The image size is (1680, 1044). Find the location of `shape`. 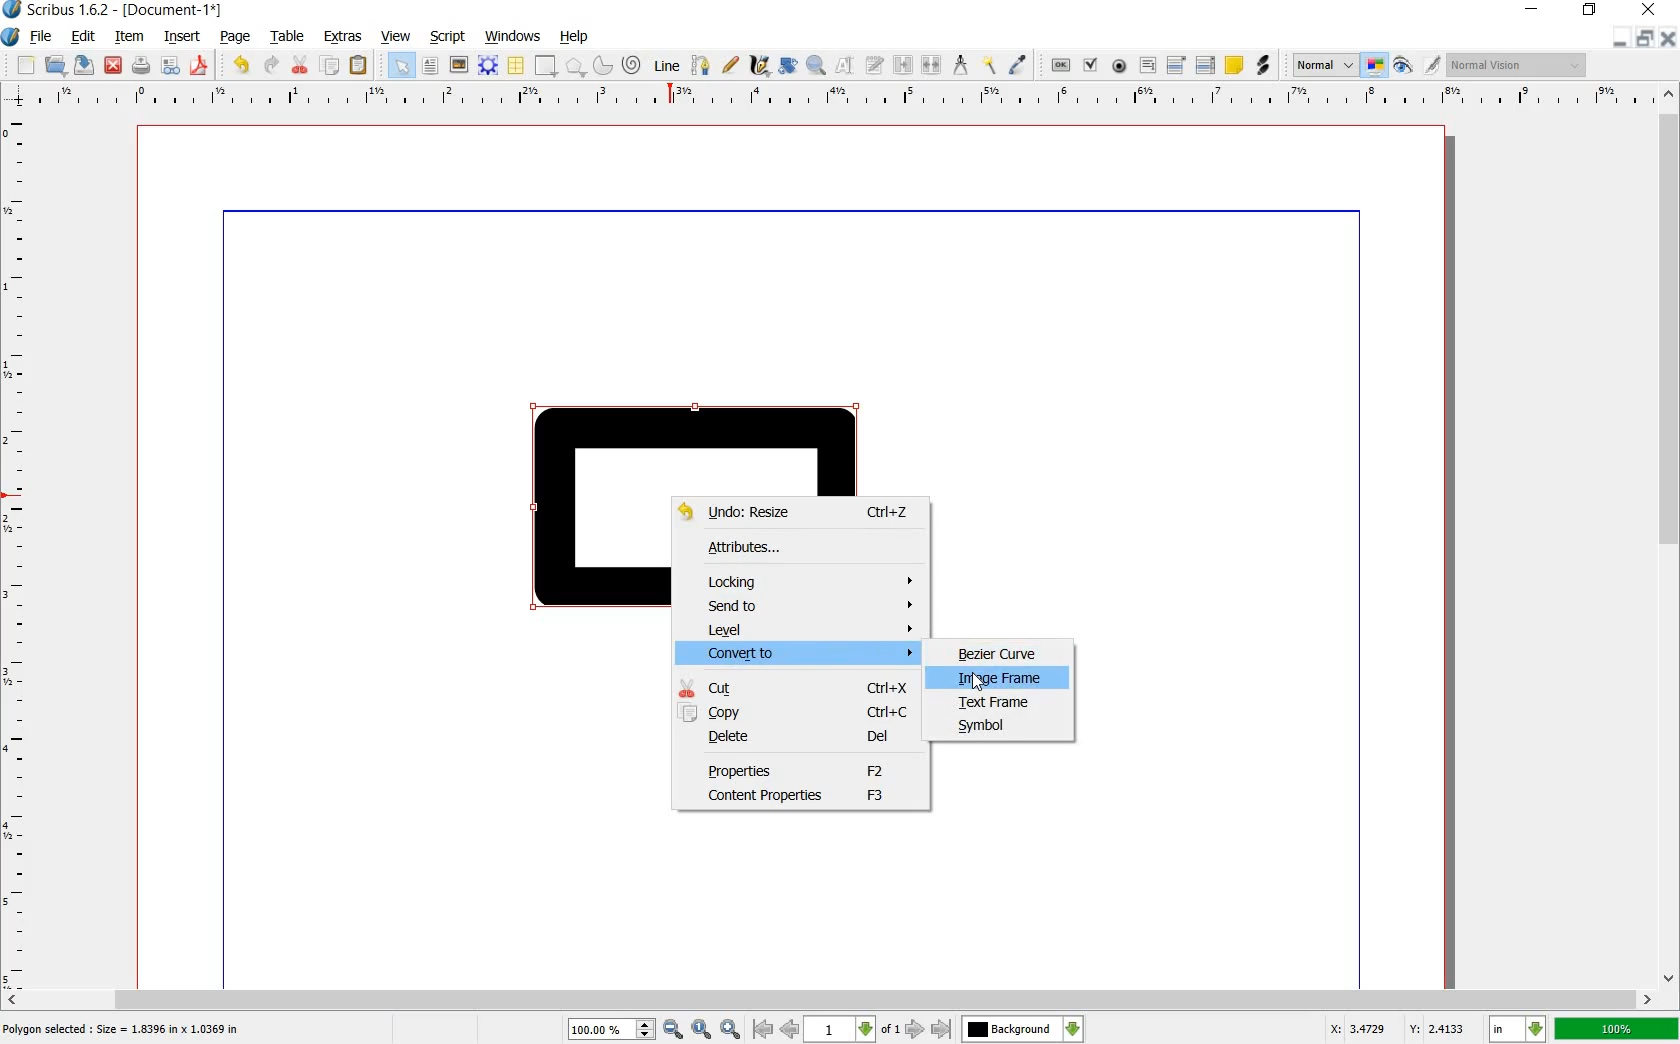

shape is located at coordinates (543, 66).